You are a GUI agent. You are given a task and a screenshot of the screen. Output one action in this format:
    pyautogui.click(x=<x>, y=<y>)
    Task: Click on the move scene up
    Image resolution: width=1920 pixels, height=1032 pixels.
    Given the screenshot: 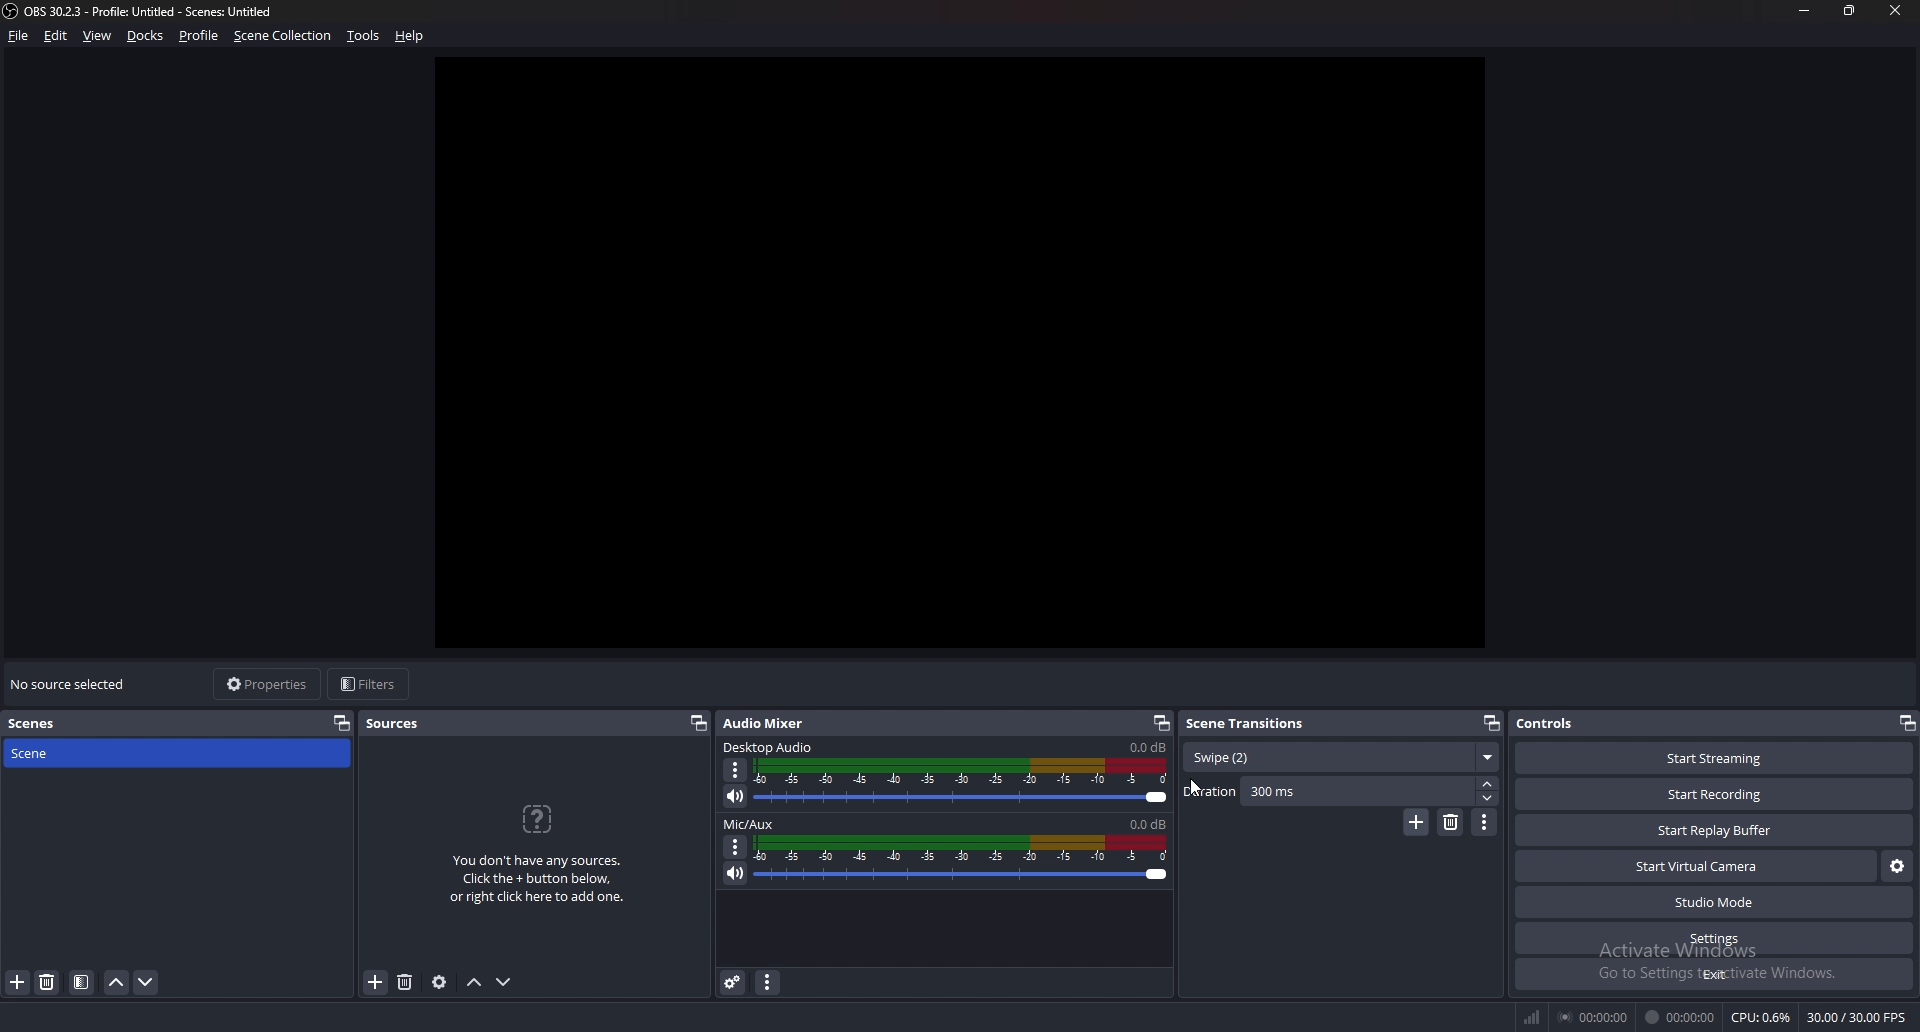 What is the action you would take?
    pyautogui.click(x=116, y=982)
    